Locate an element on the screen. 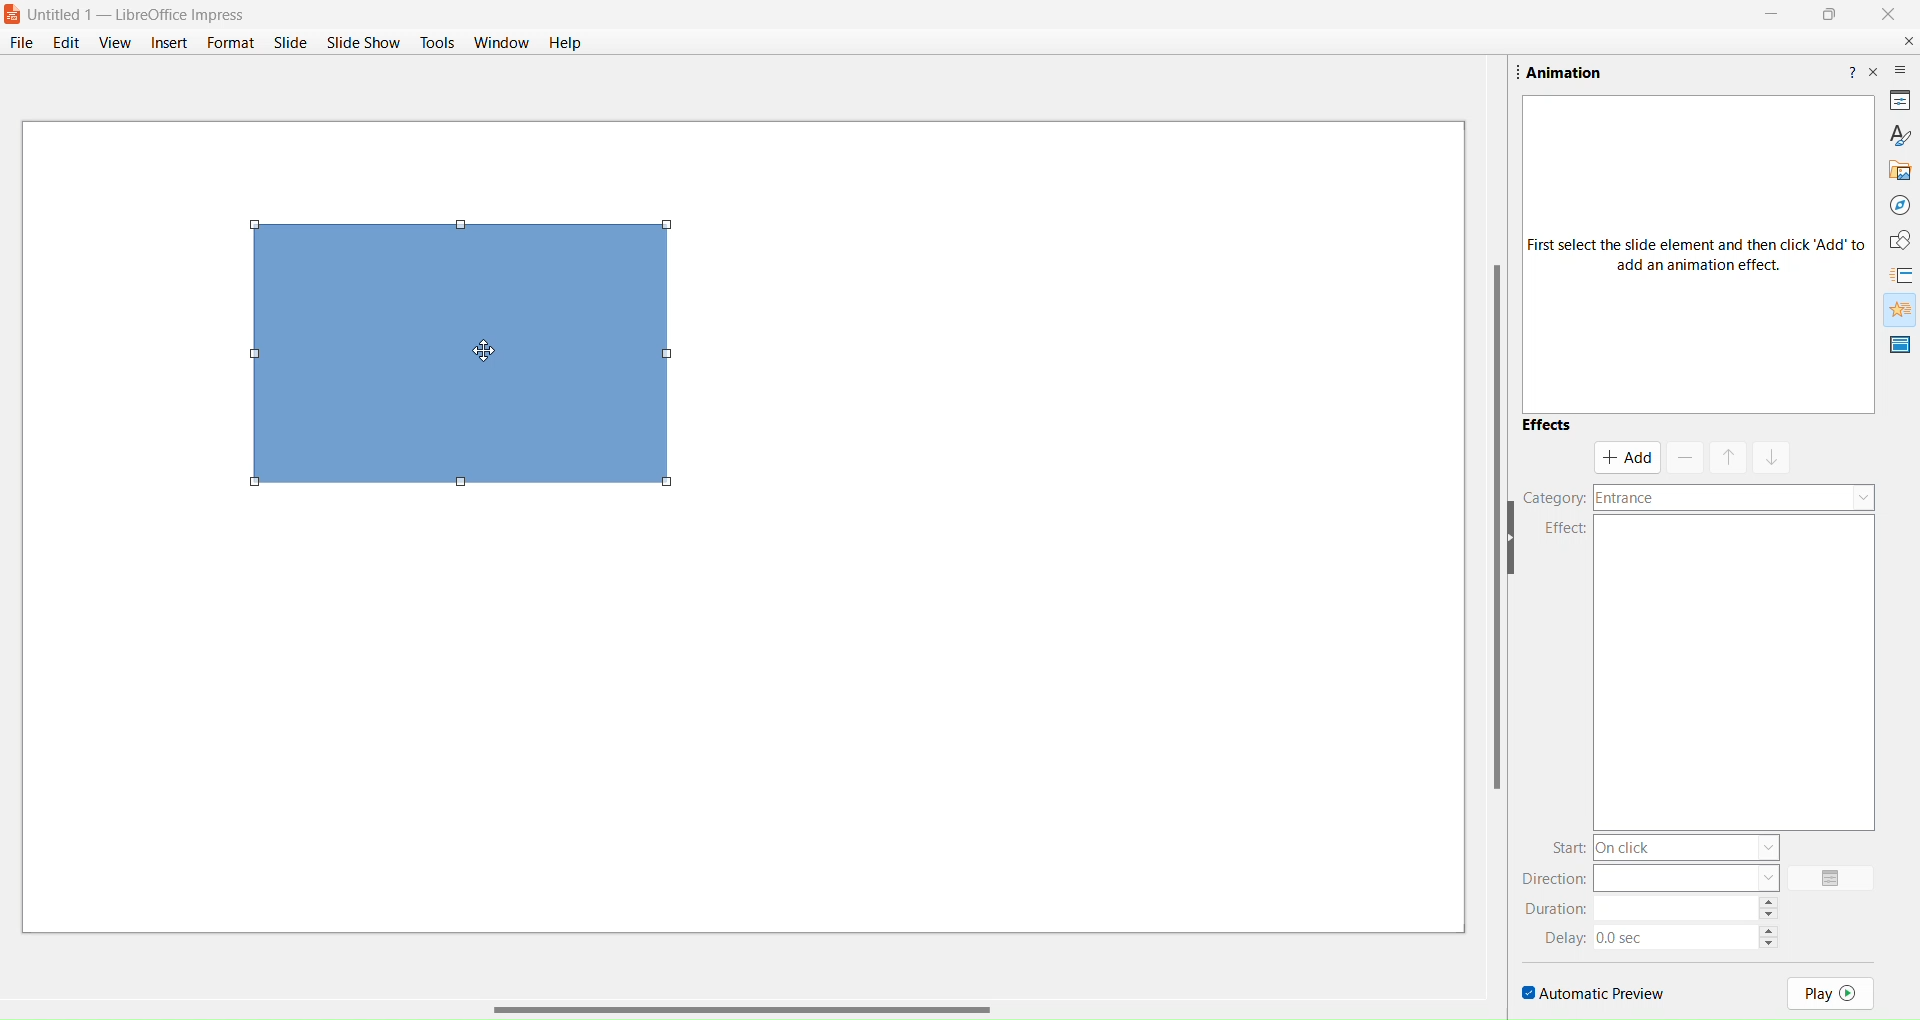 This screenshot has height=1020, width=1920. remove is located at coordinates (1684, 458).